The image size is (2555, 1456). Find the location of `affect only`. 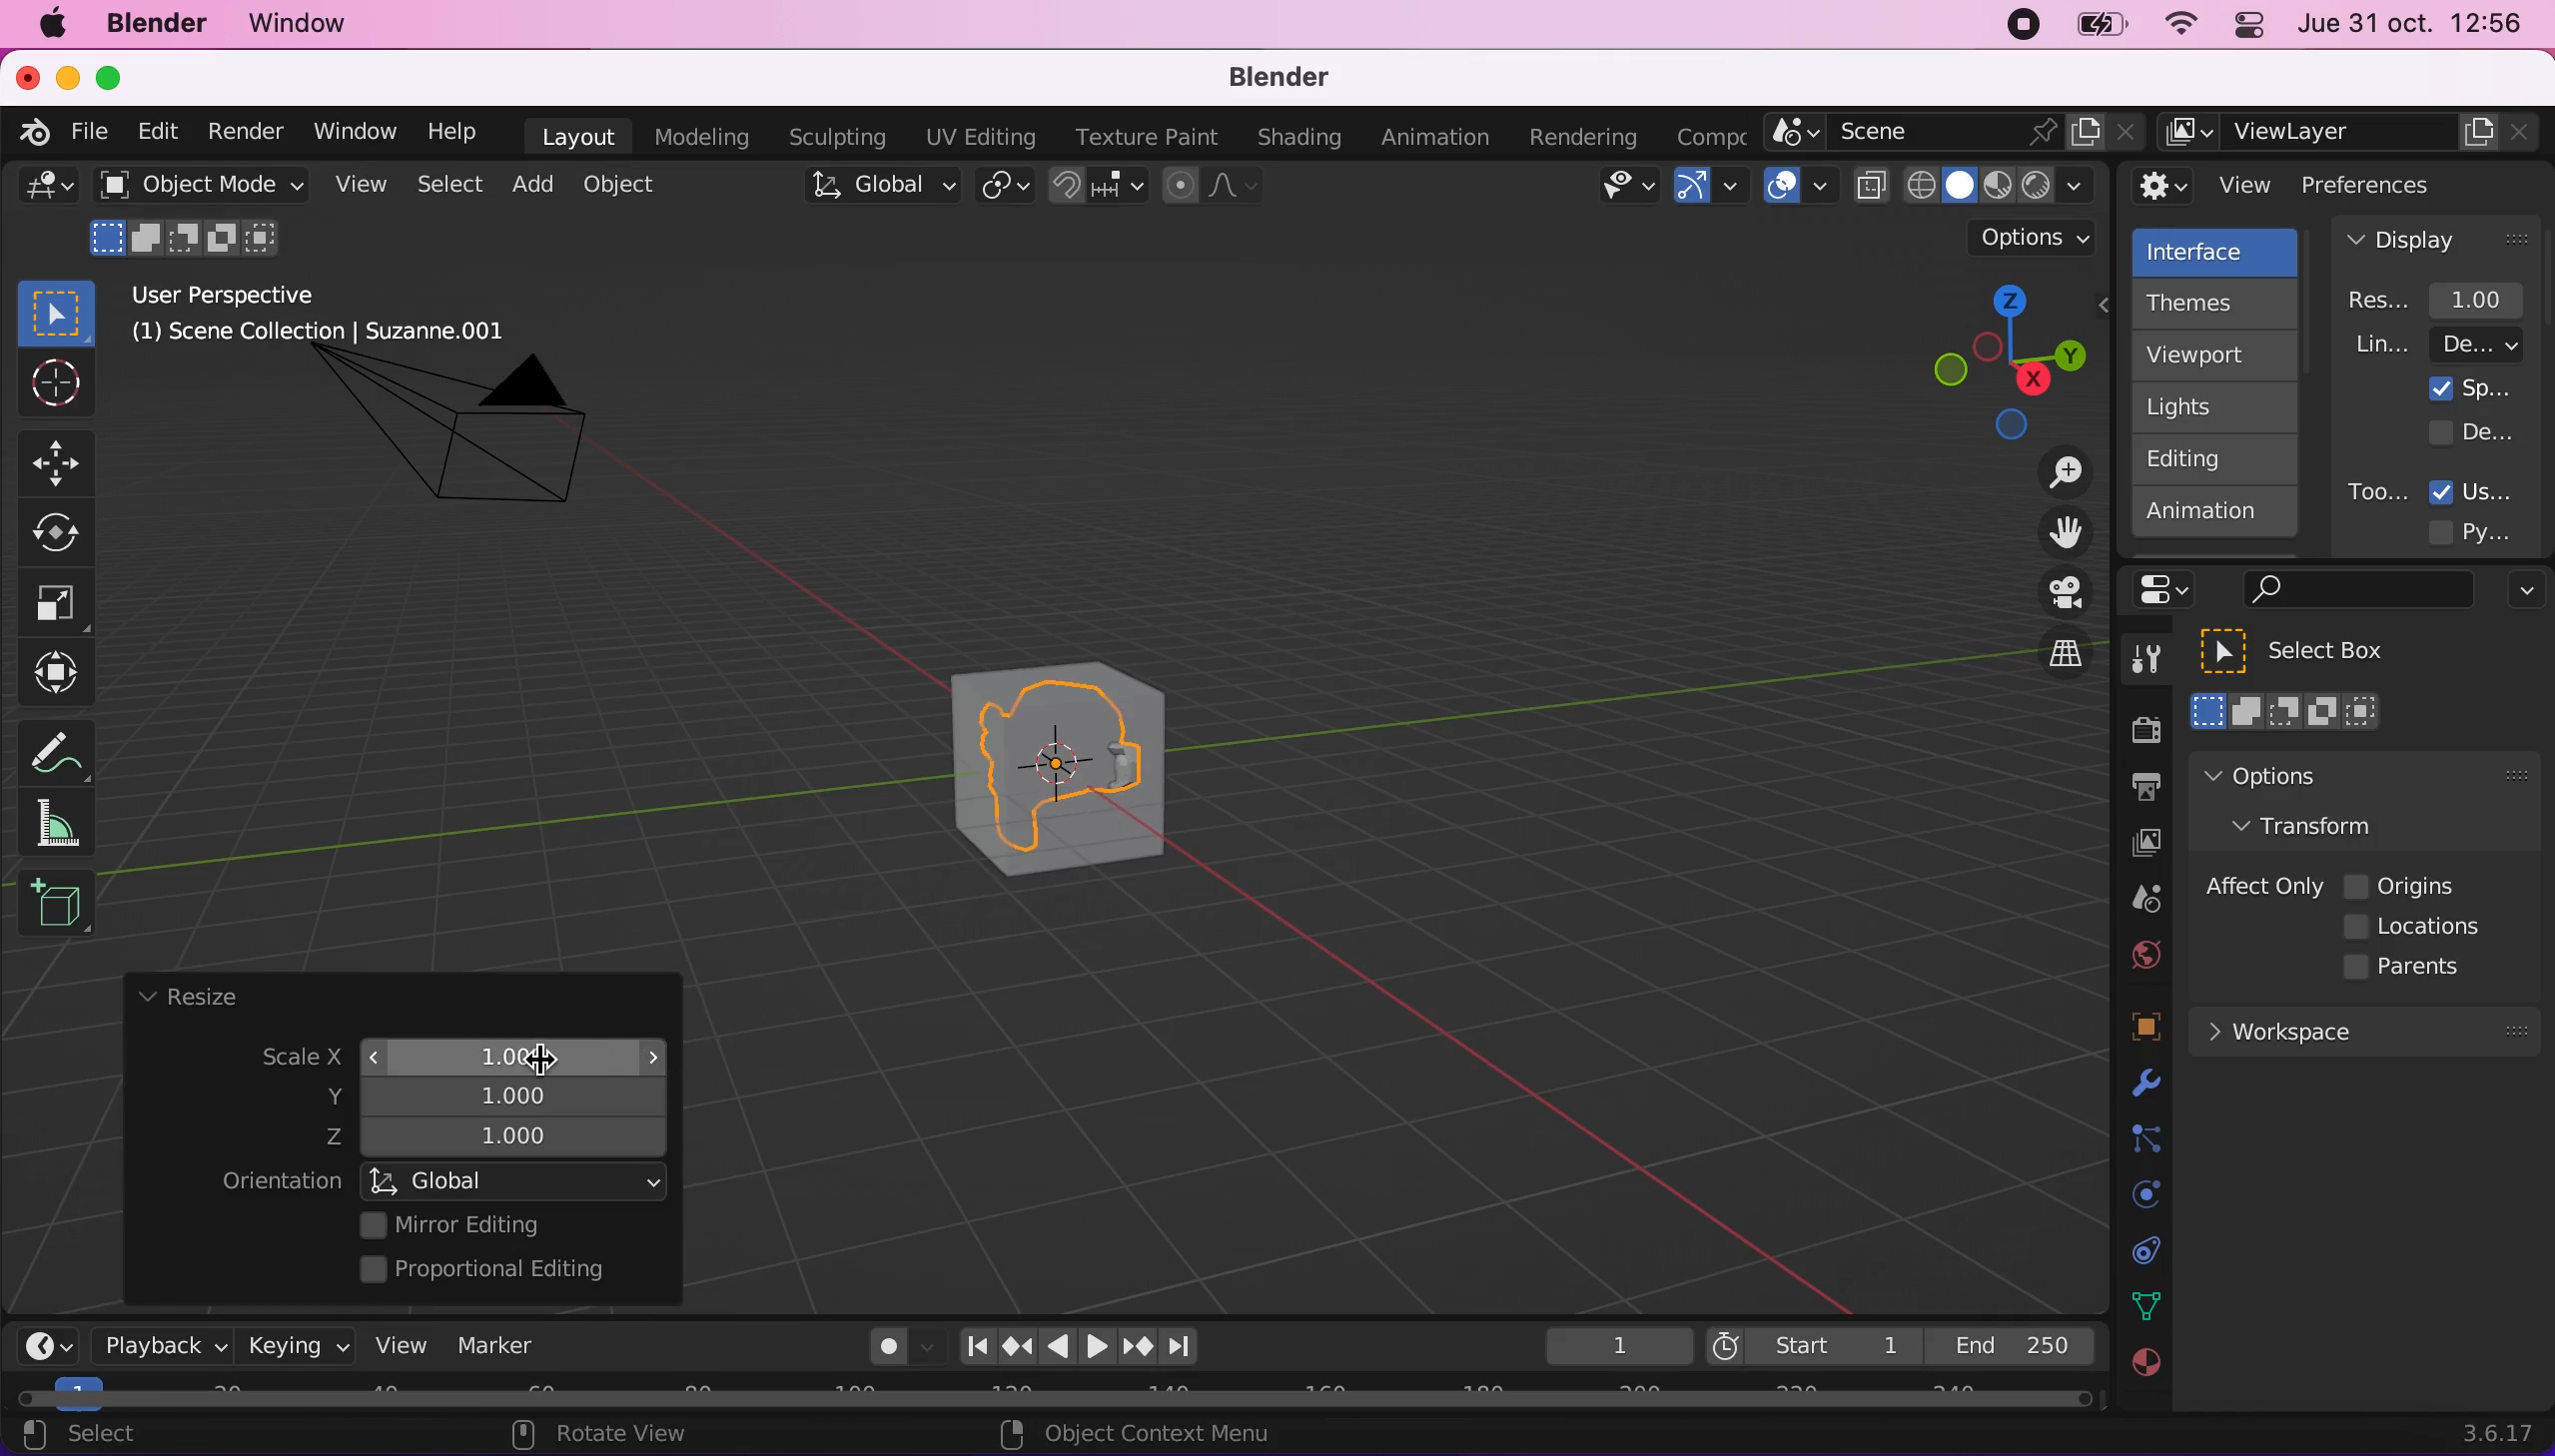

affect only is located at coordinates (2260, 886).